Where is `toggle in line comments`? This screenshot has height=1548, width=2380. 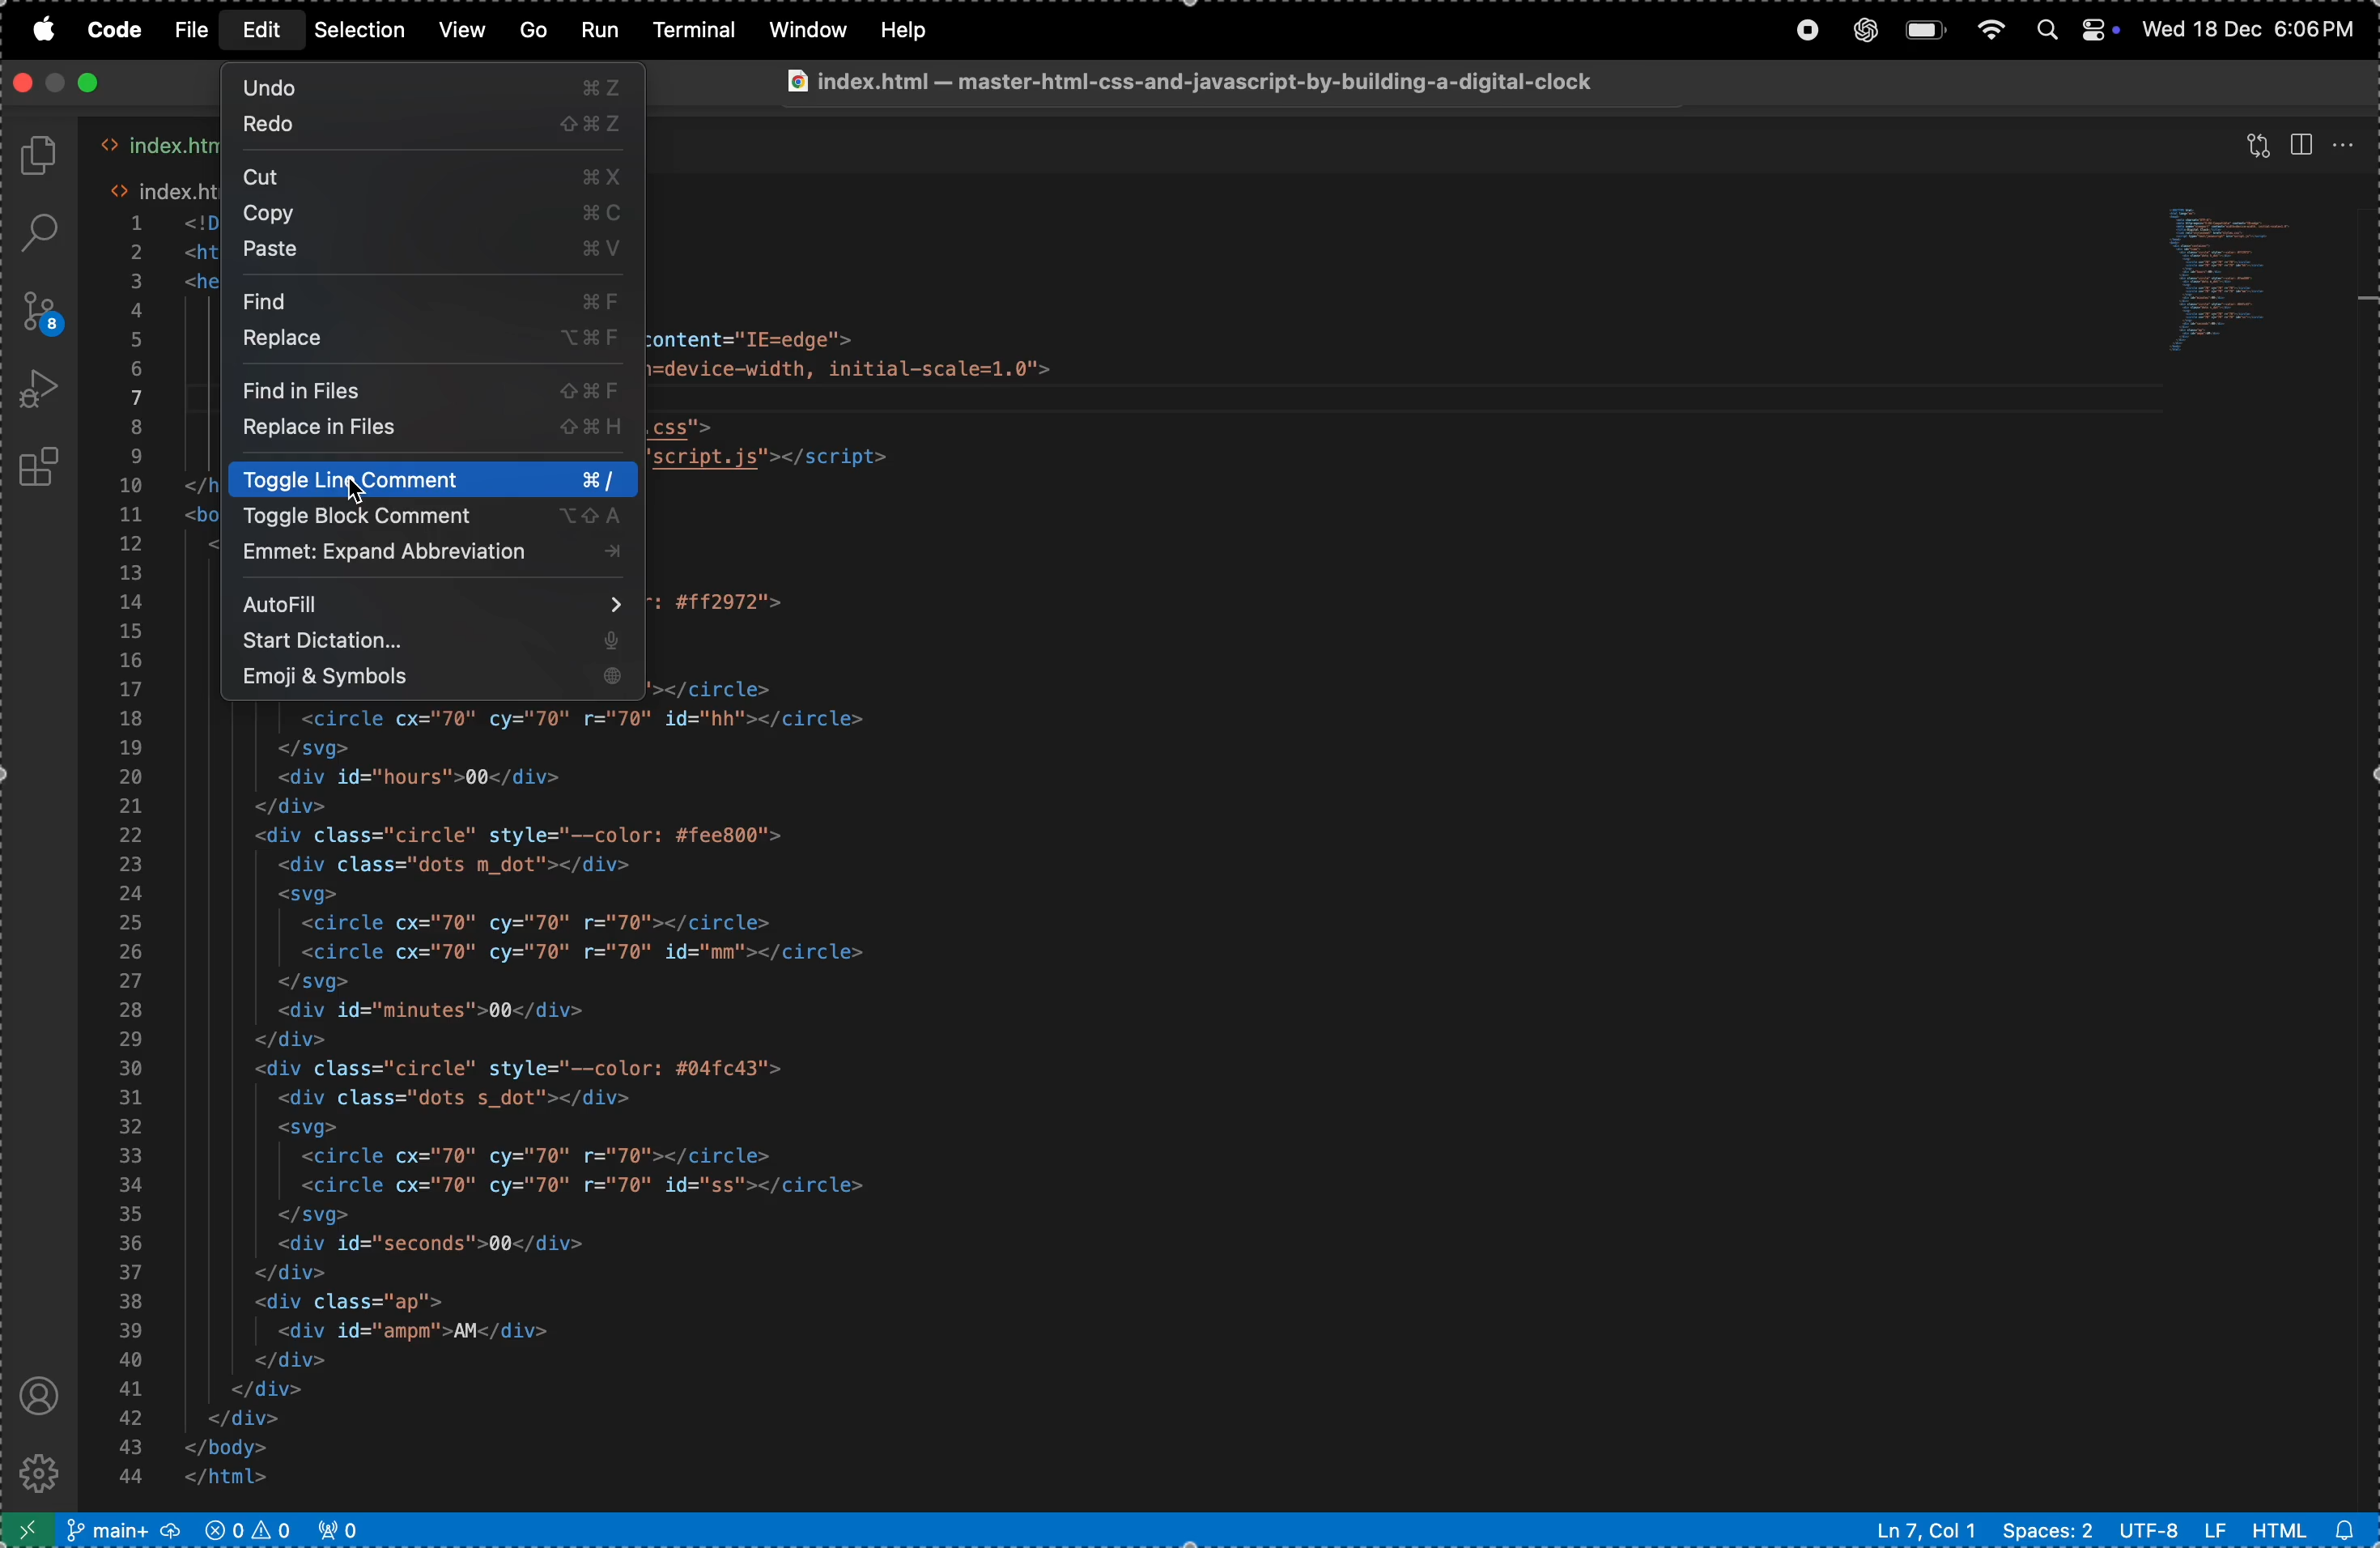
toggle in line comments is located at coordinates (427, 480).